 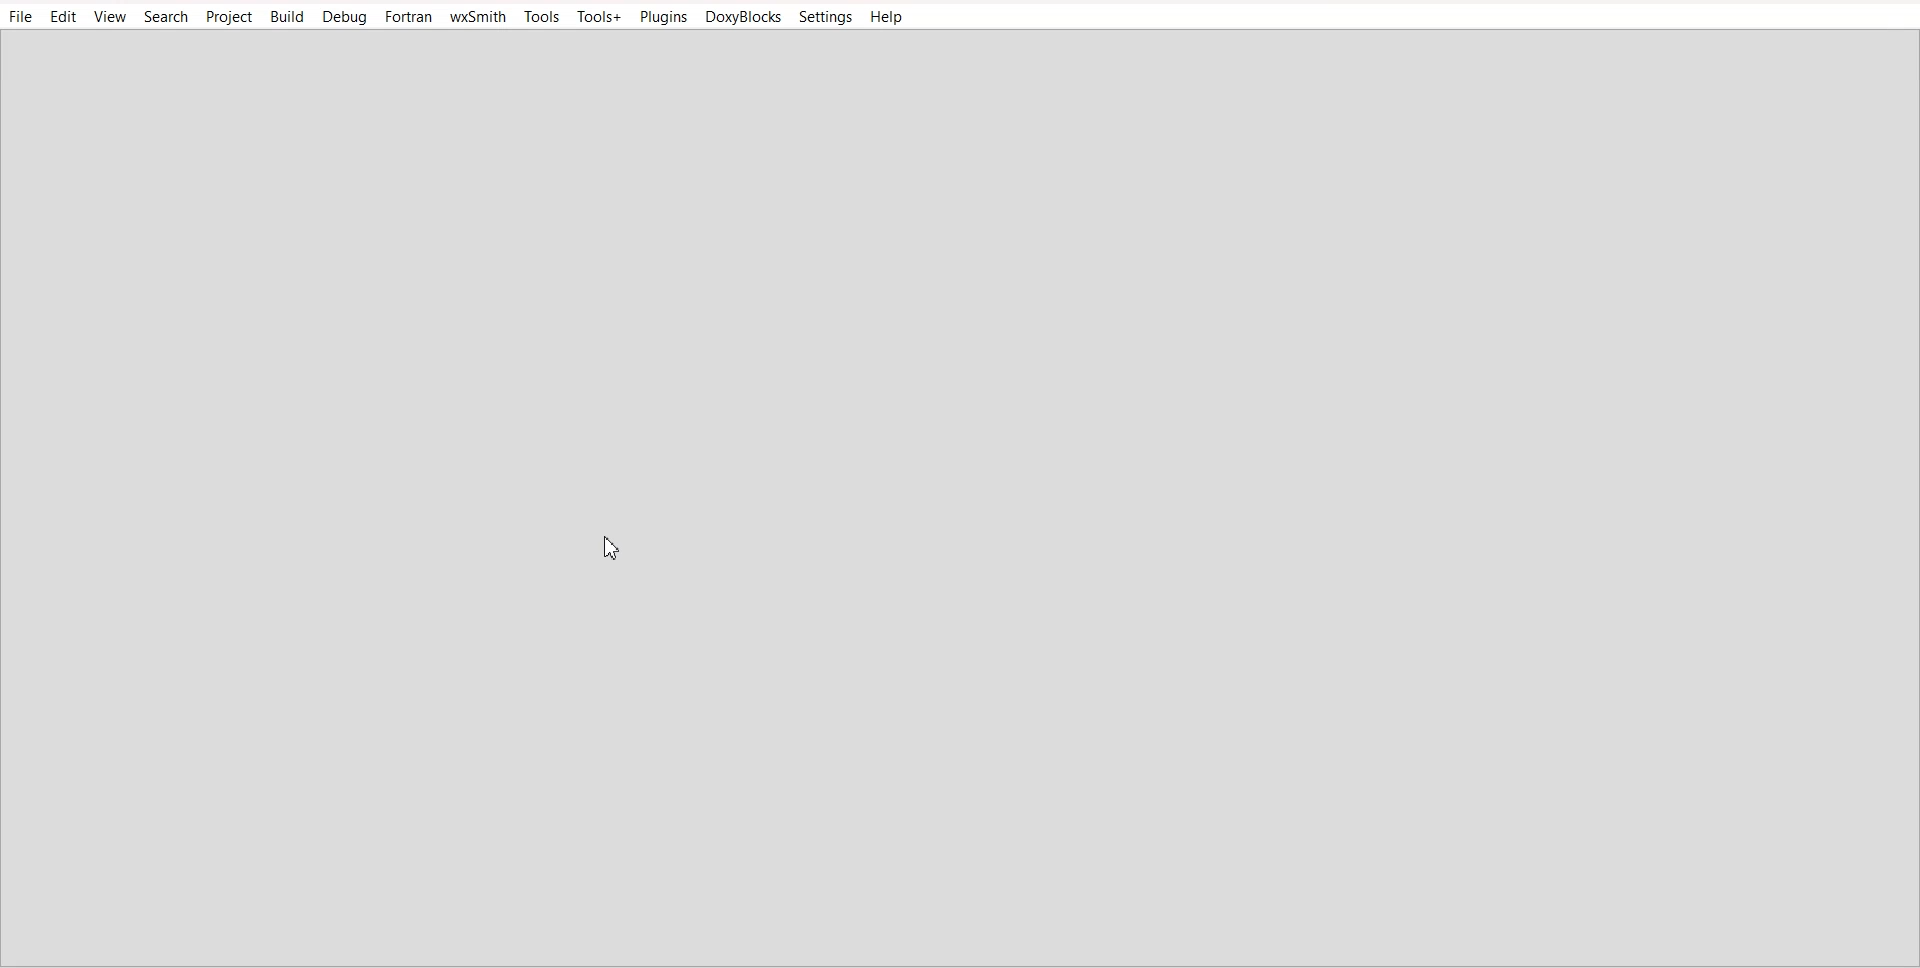 What do you see at coordinates (826, 16) in the screenshot?
I see `Settings` at bounding box center [826, 16].